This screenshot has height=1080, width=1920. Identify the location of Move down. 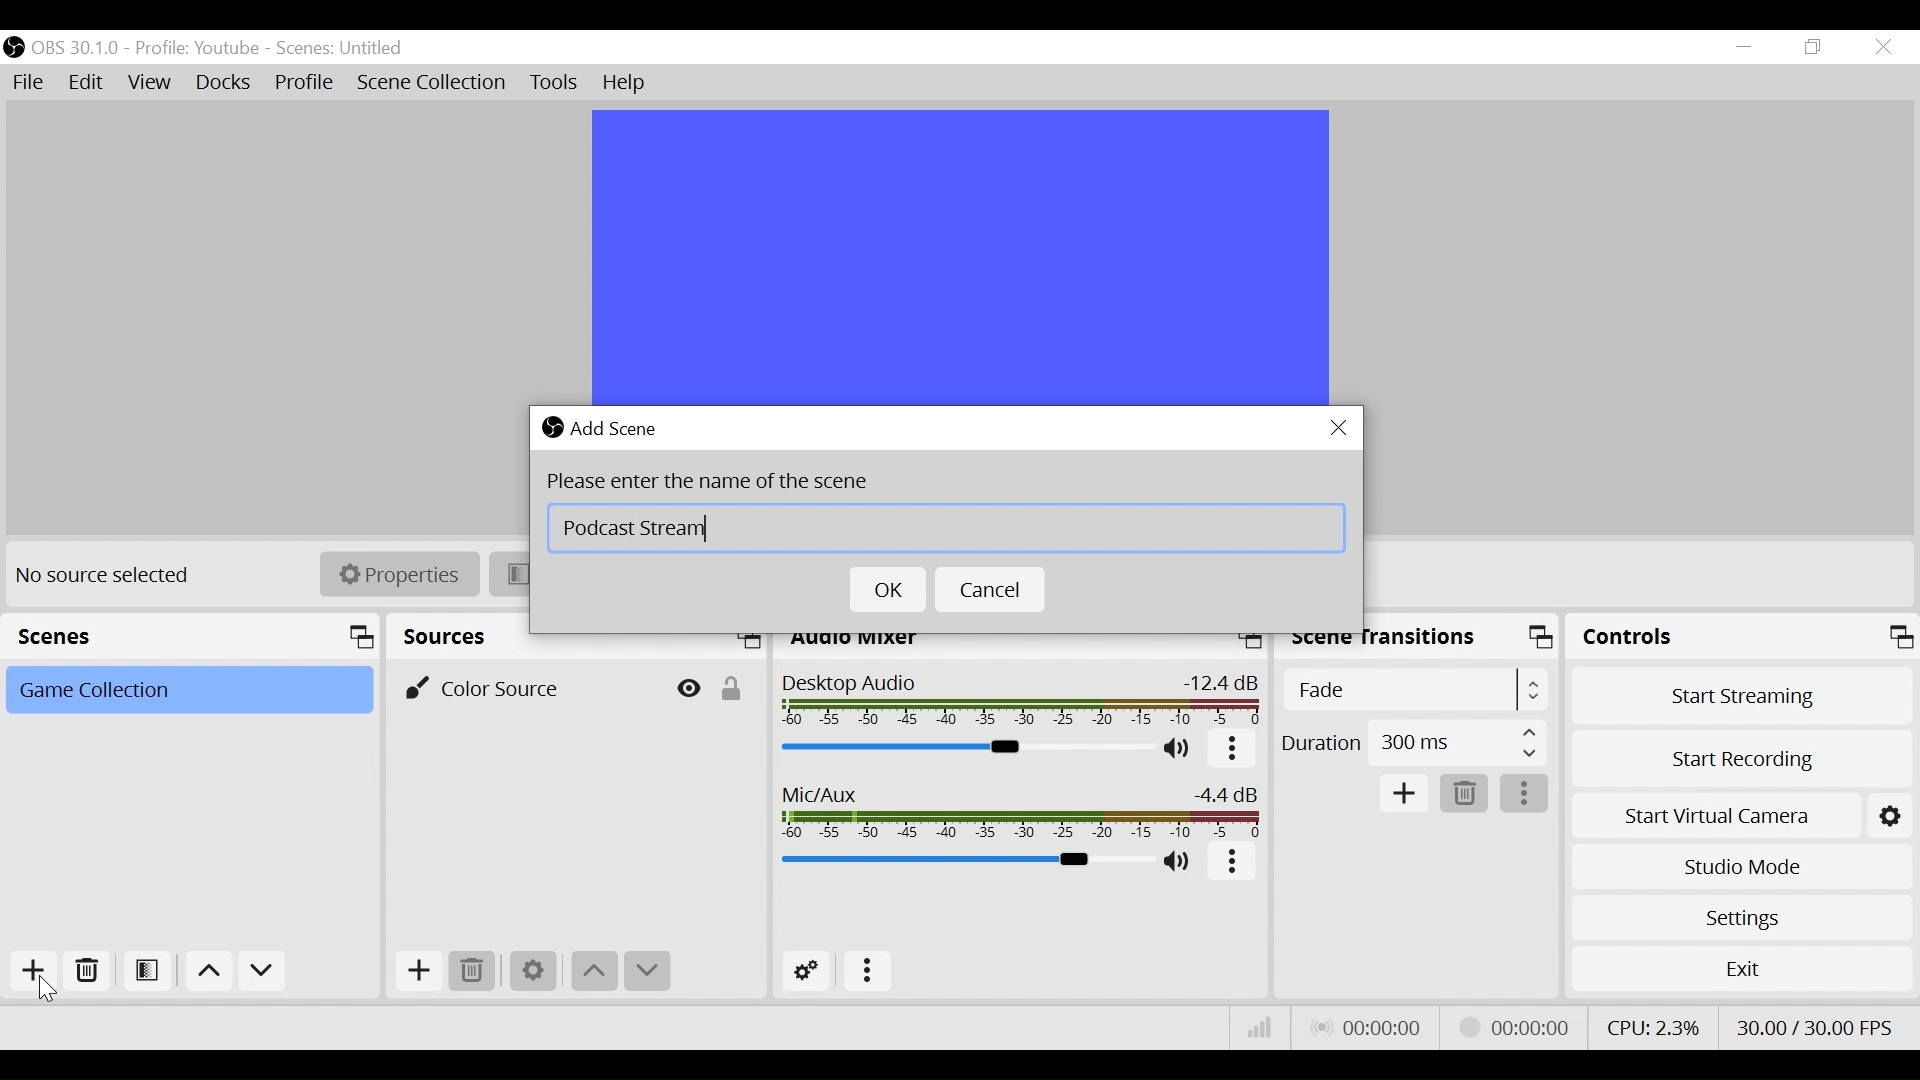
(645, 972).